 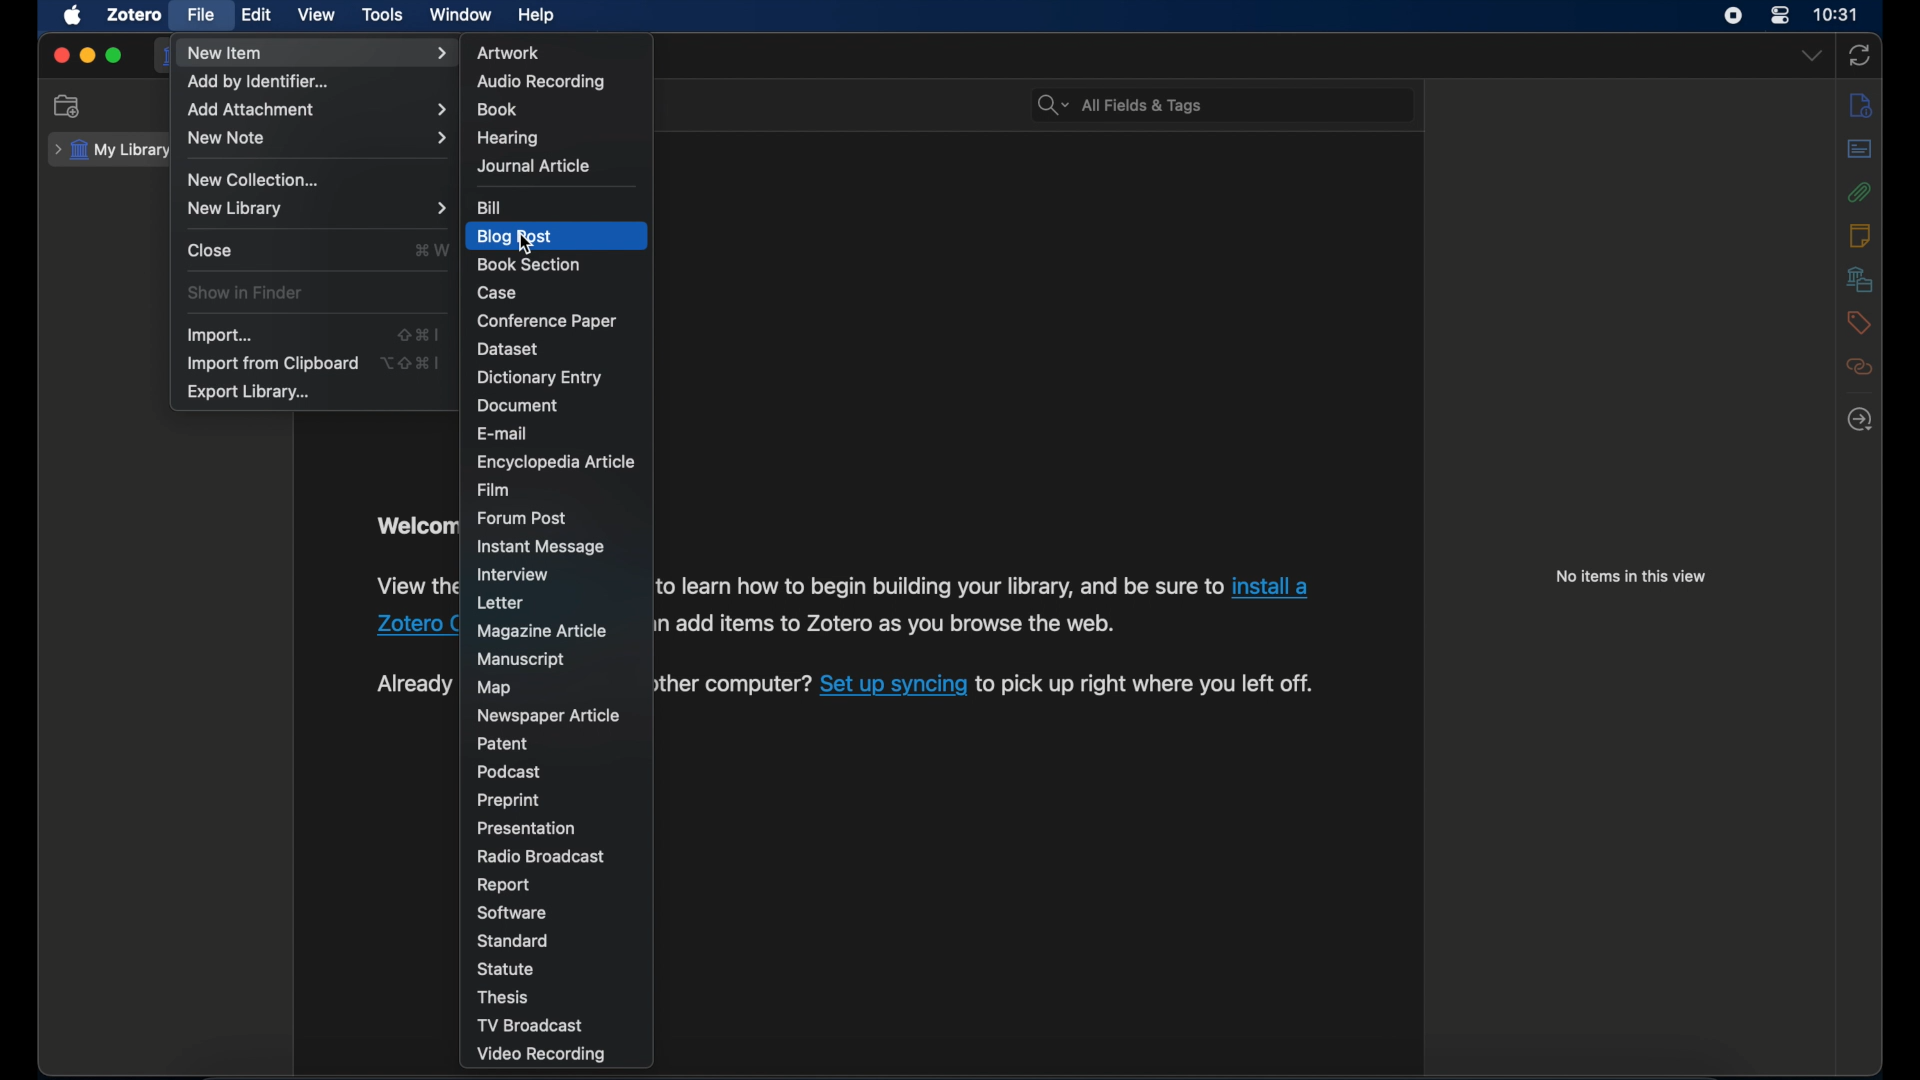 I want to click on thesis, so click(x=503, y=997).